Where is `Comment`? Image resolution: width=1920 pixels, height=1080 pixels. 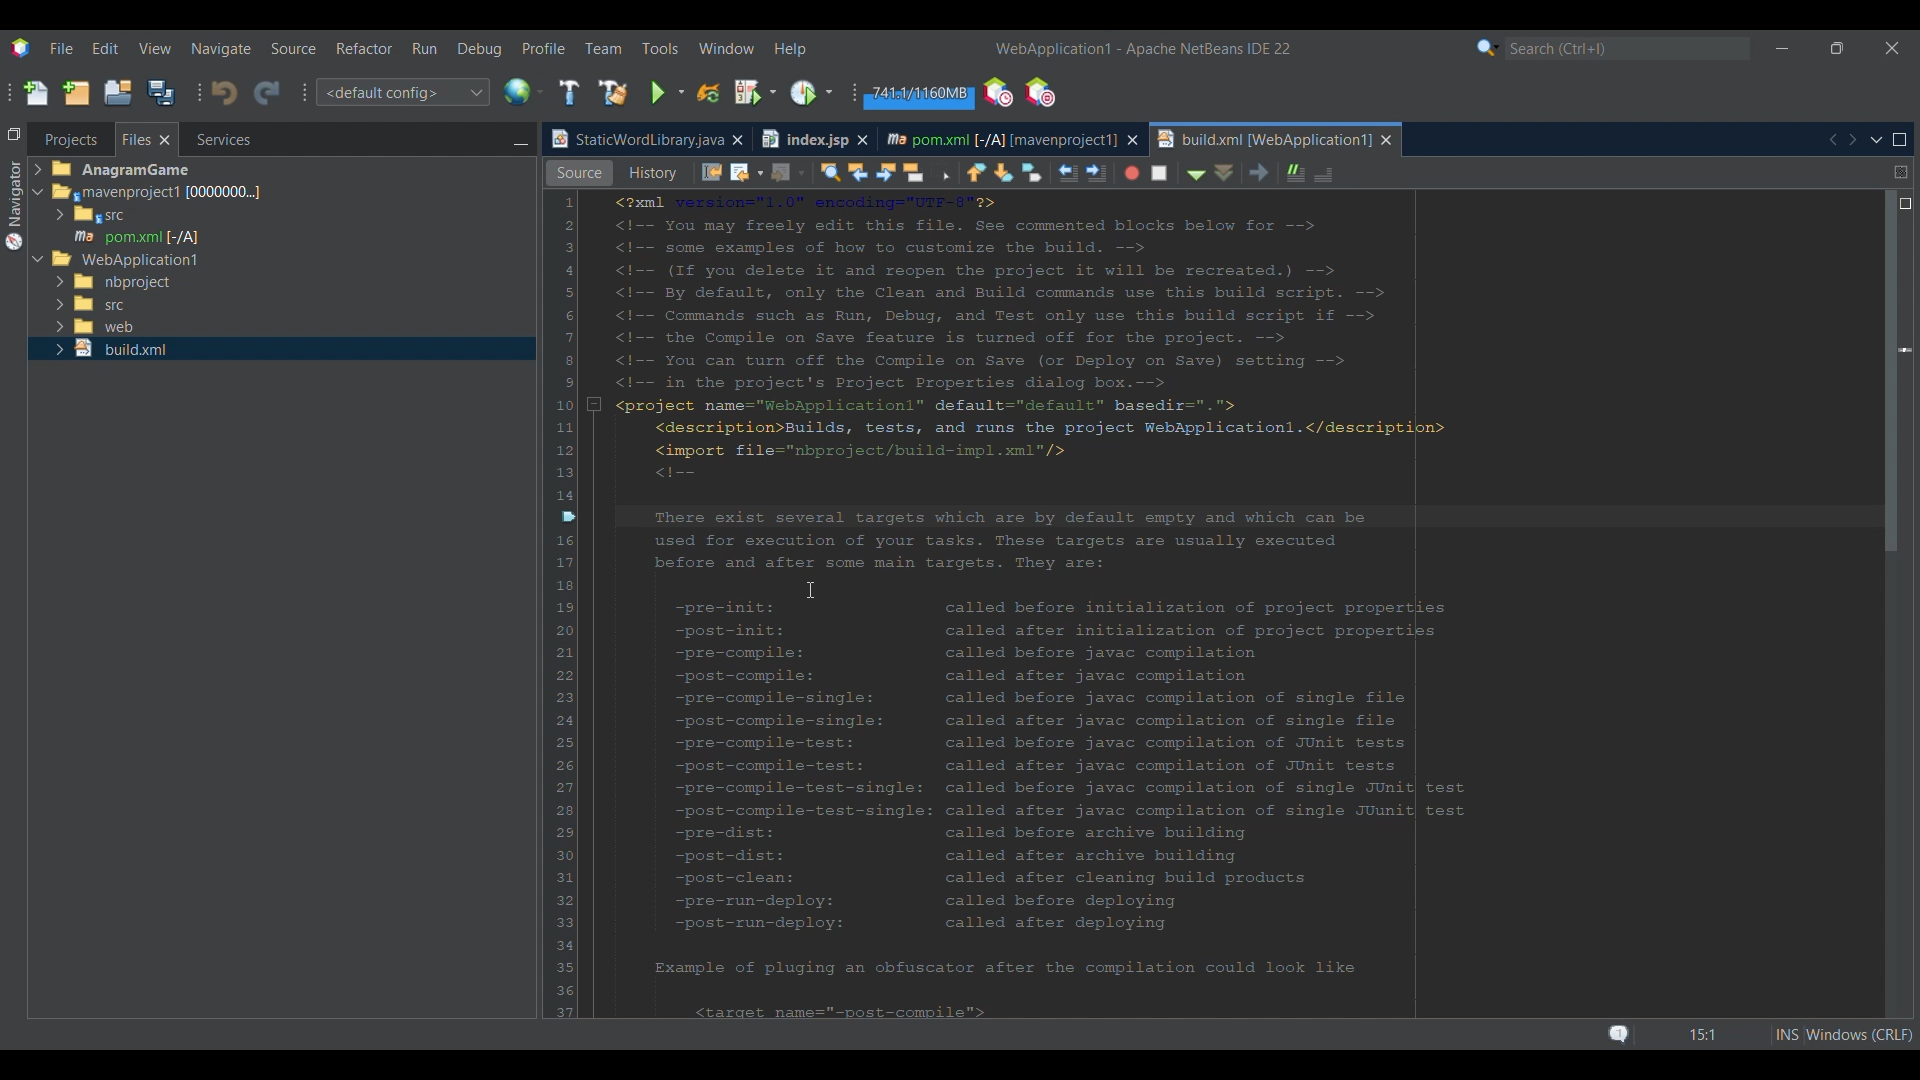
Comment is located at coordinates (1471, 170).